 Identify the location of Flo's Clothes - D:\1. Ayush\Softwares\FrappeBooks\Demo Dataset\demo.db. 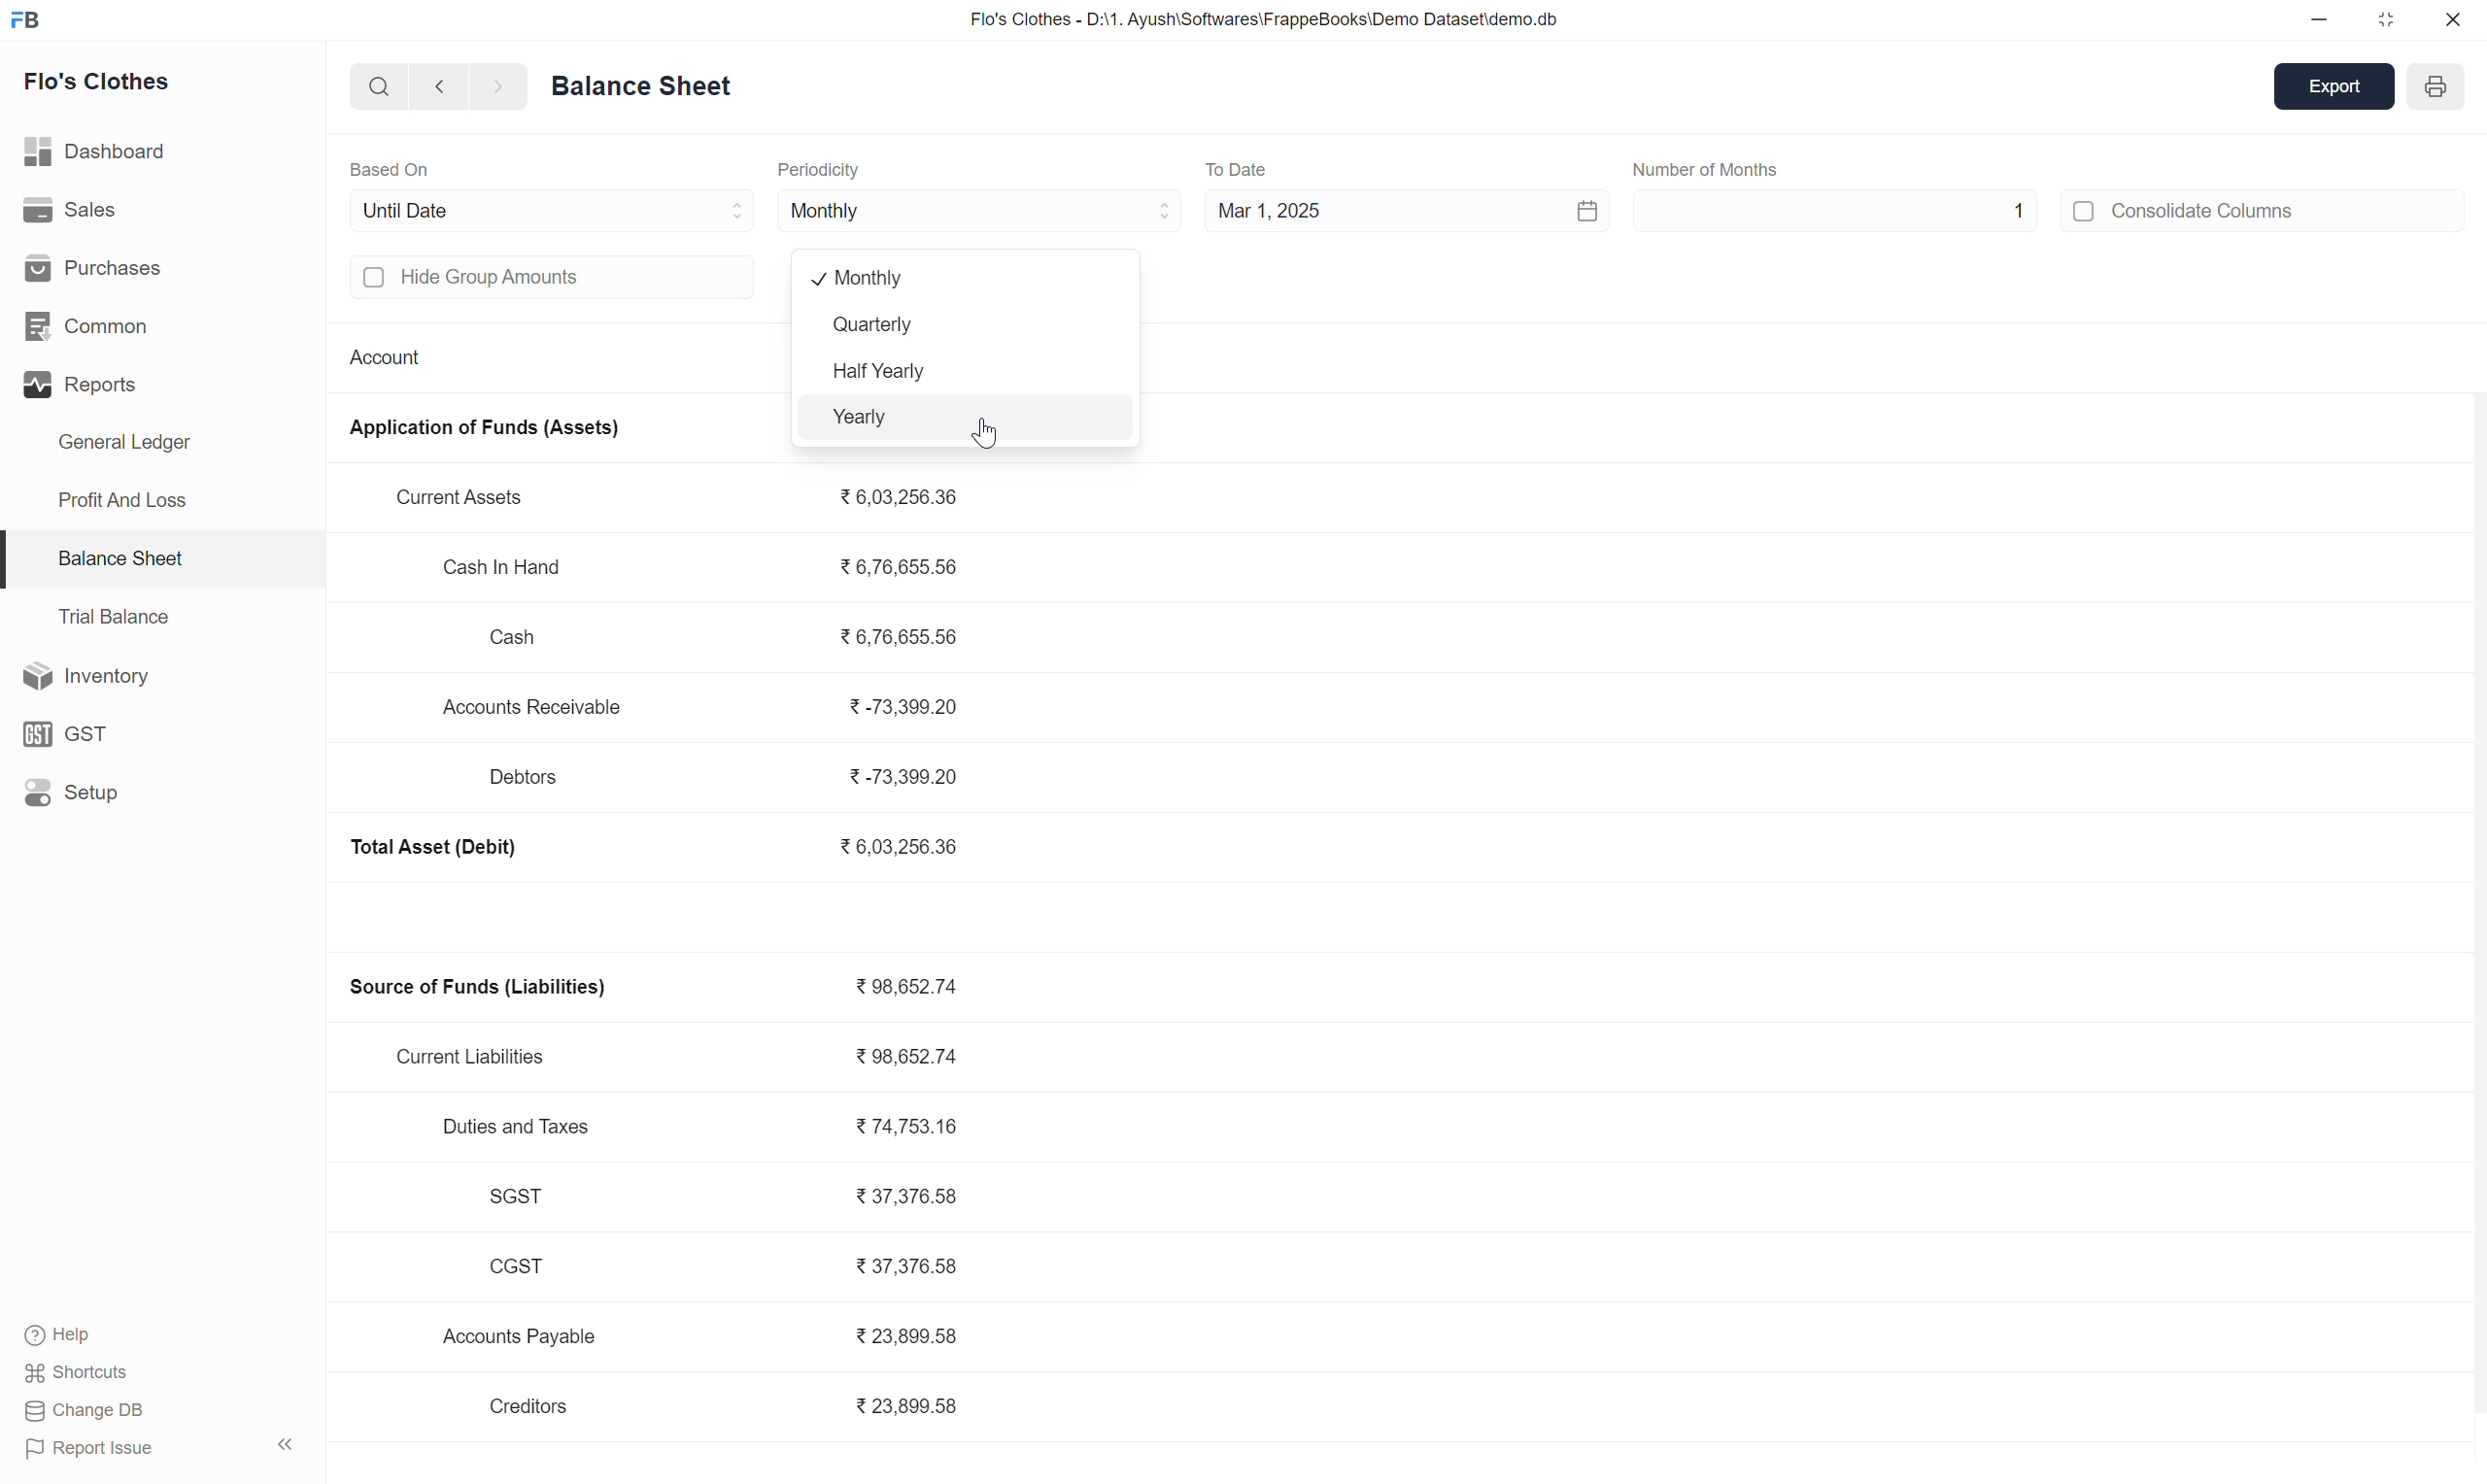
(1261, 17).